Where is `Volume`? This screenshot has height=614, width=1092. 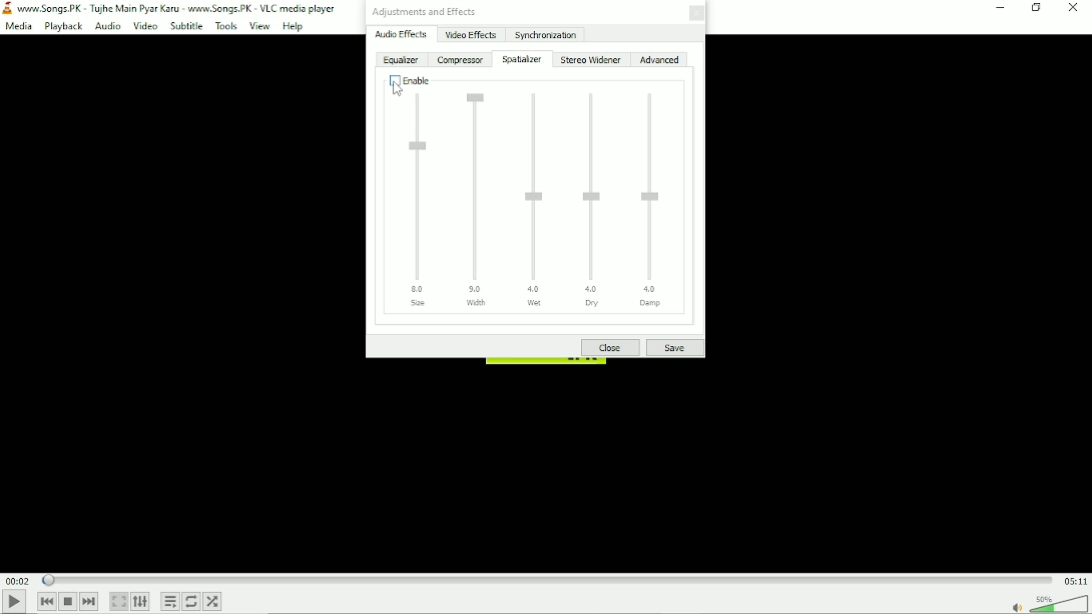
Volume is located at coordinates (1060, 603).